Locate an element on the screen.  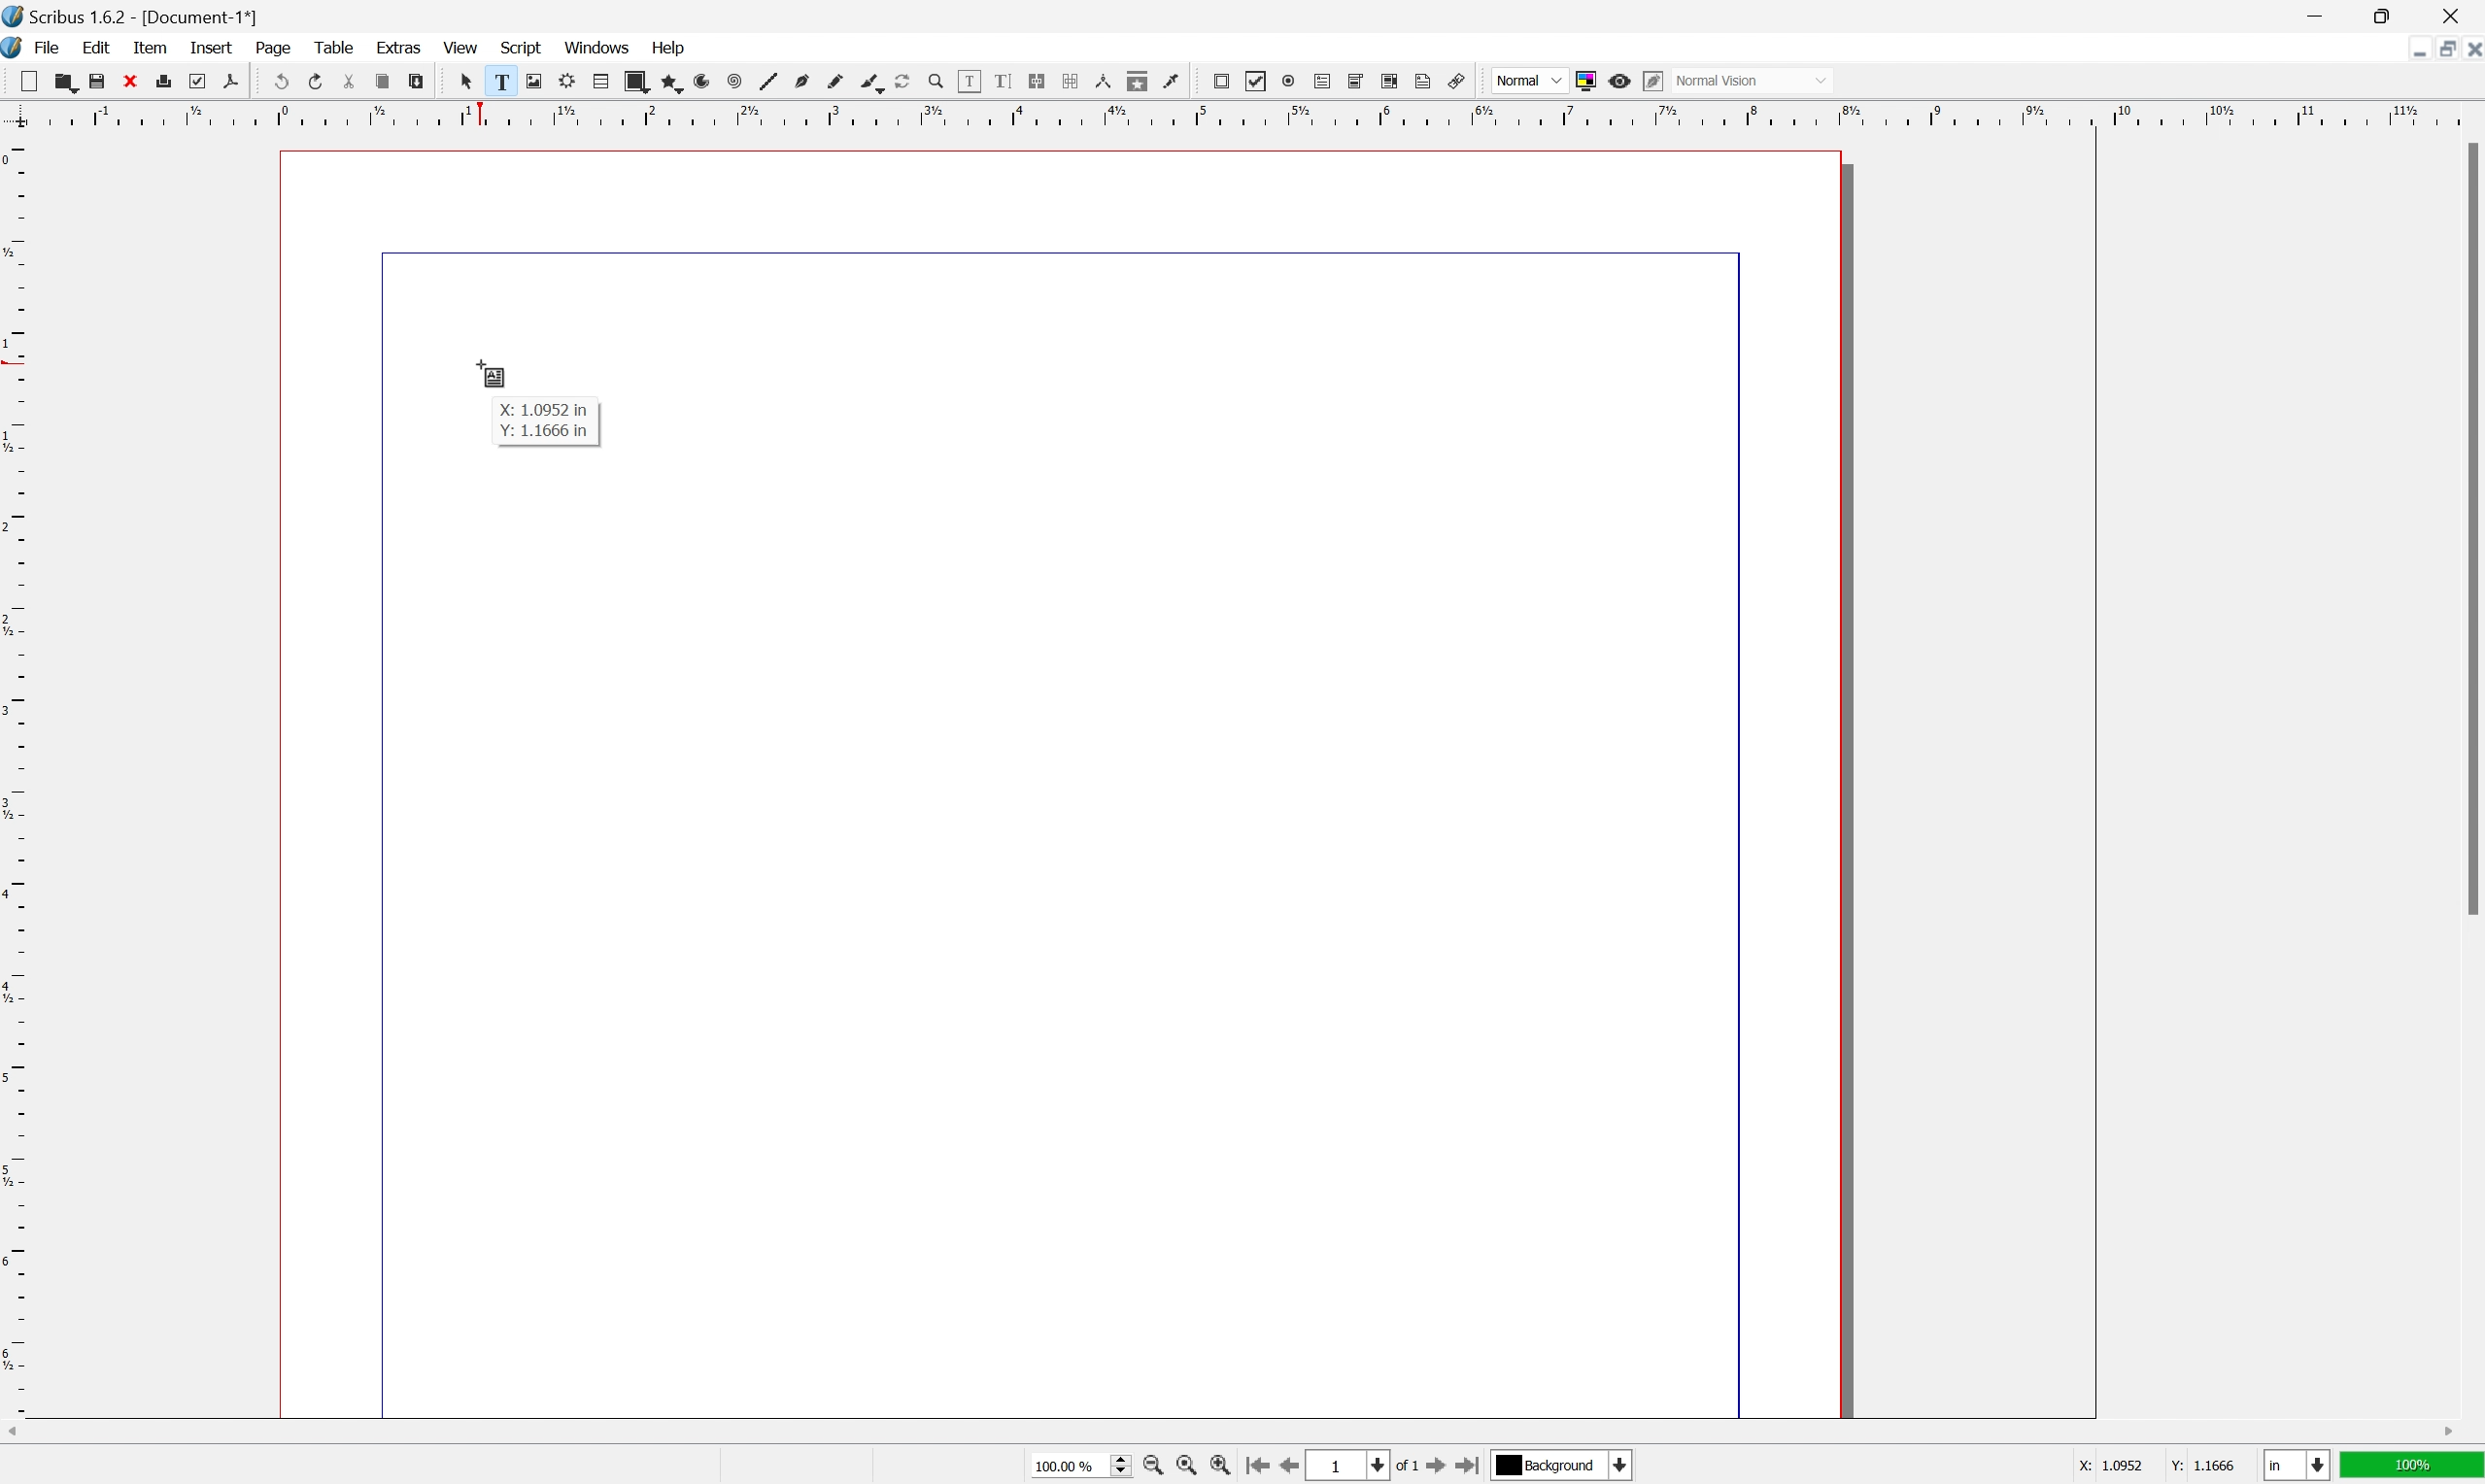
insert is located at coordinates (211, 45).